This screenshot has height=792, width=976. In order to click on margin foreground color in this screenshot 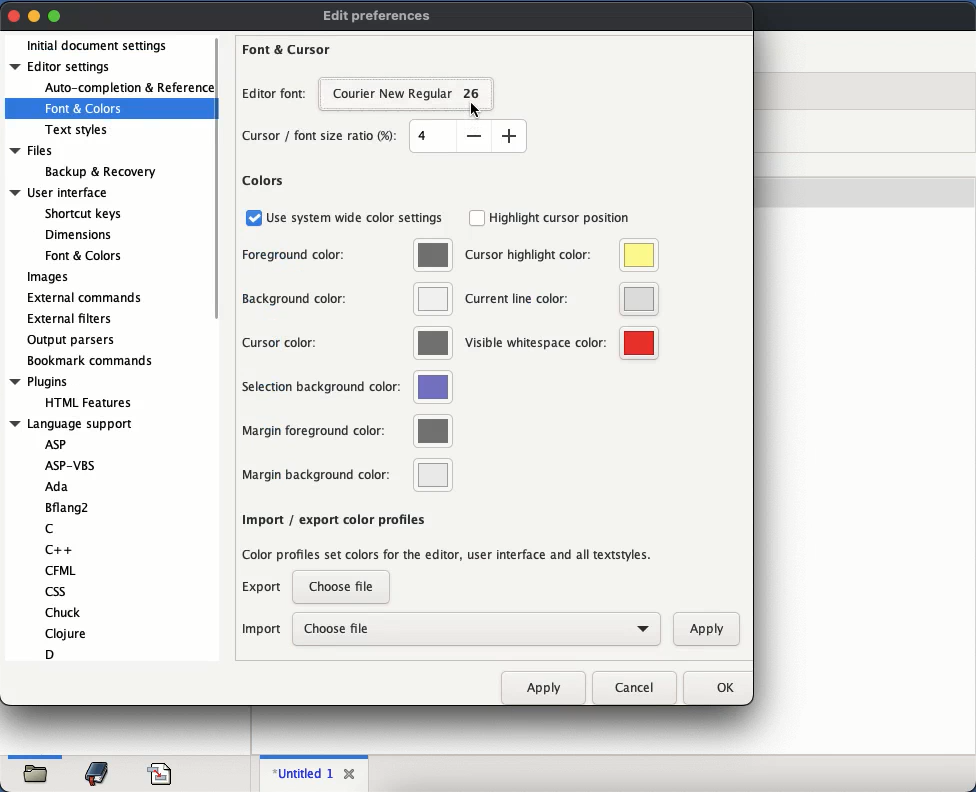, I will do `click(320, 432)`.